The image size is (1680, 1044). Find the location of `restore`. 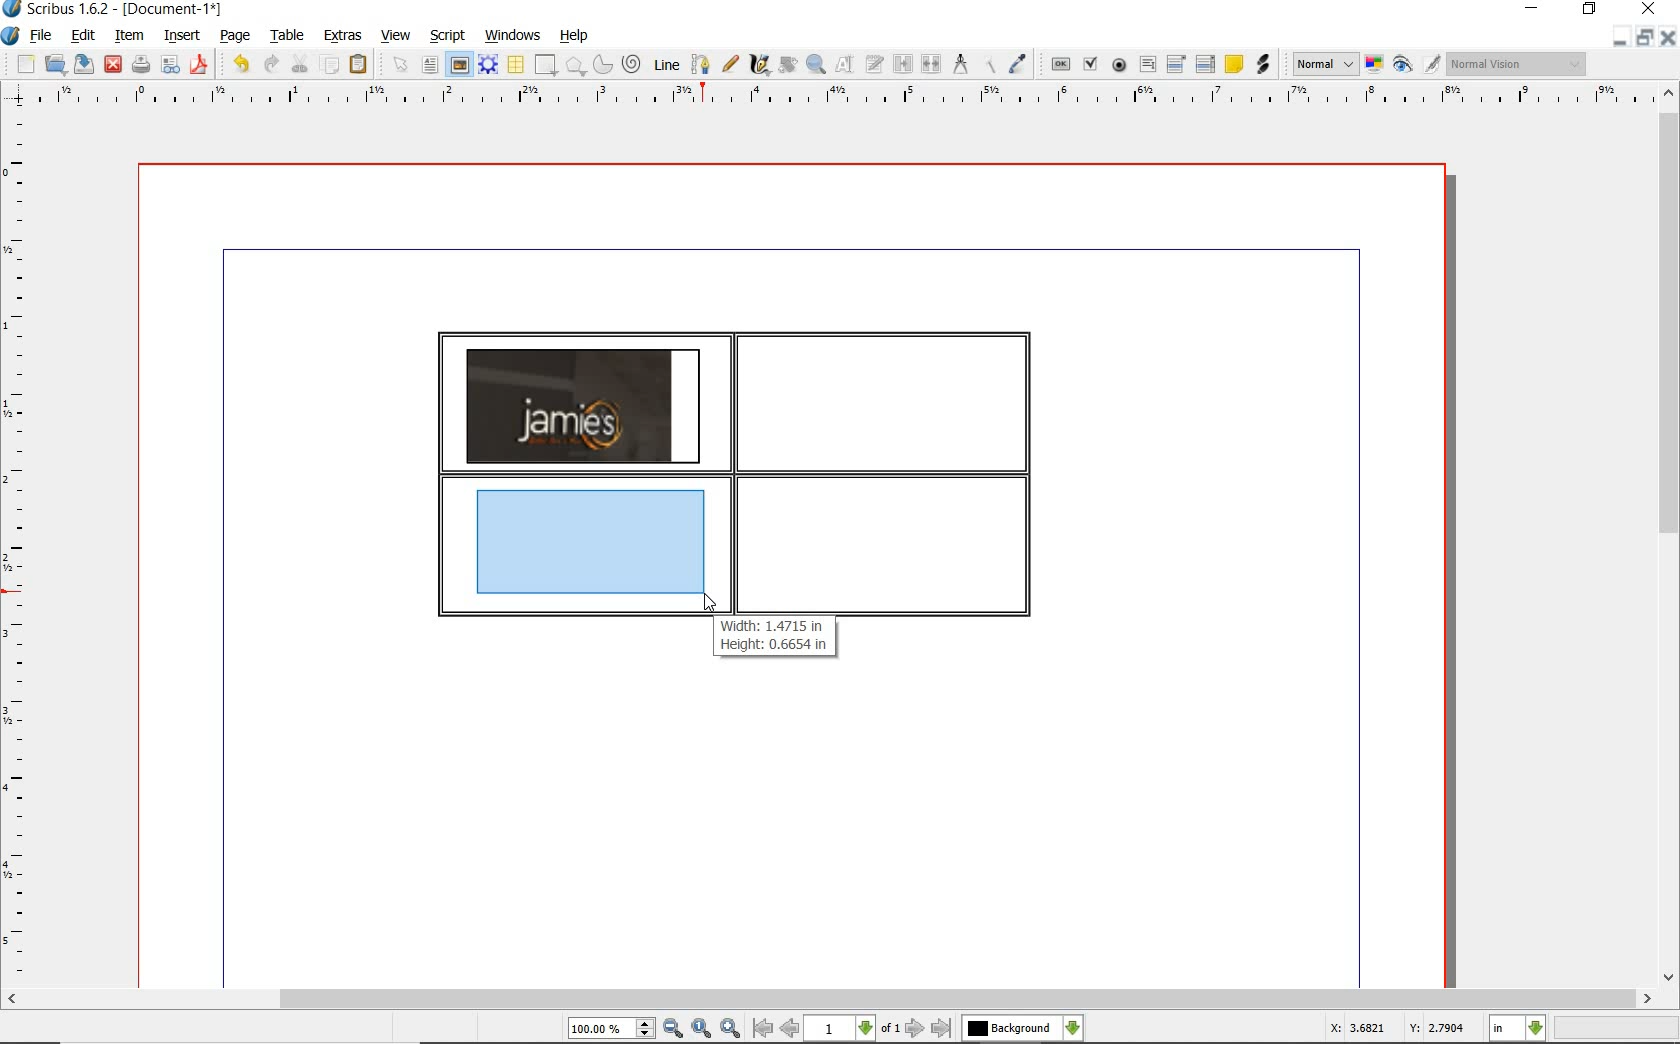

restore is located at coordinates (1643, 39).